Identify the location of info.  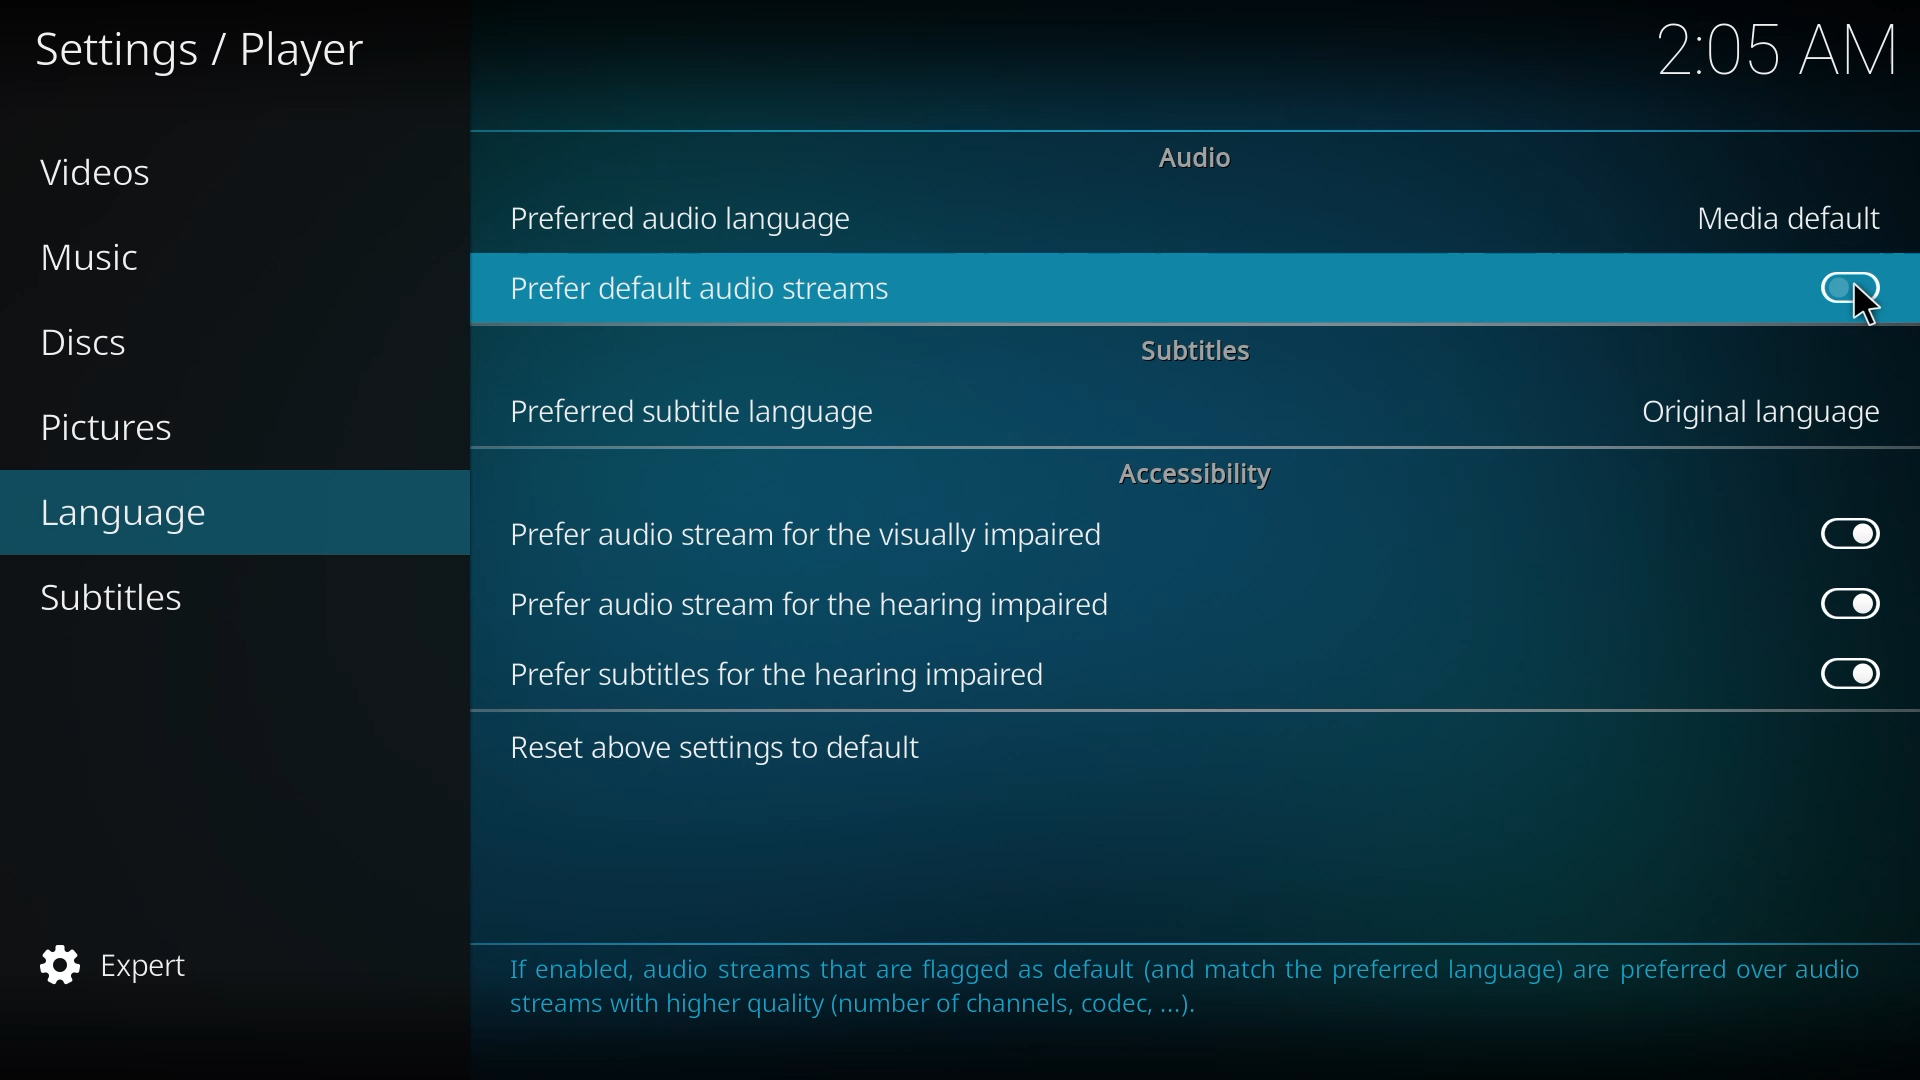
(1182, 997).